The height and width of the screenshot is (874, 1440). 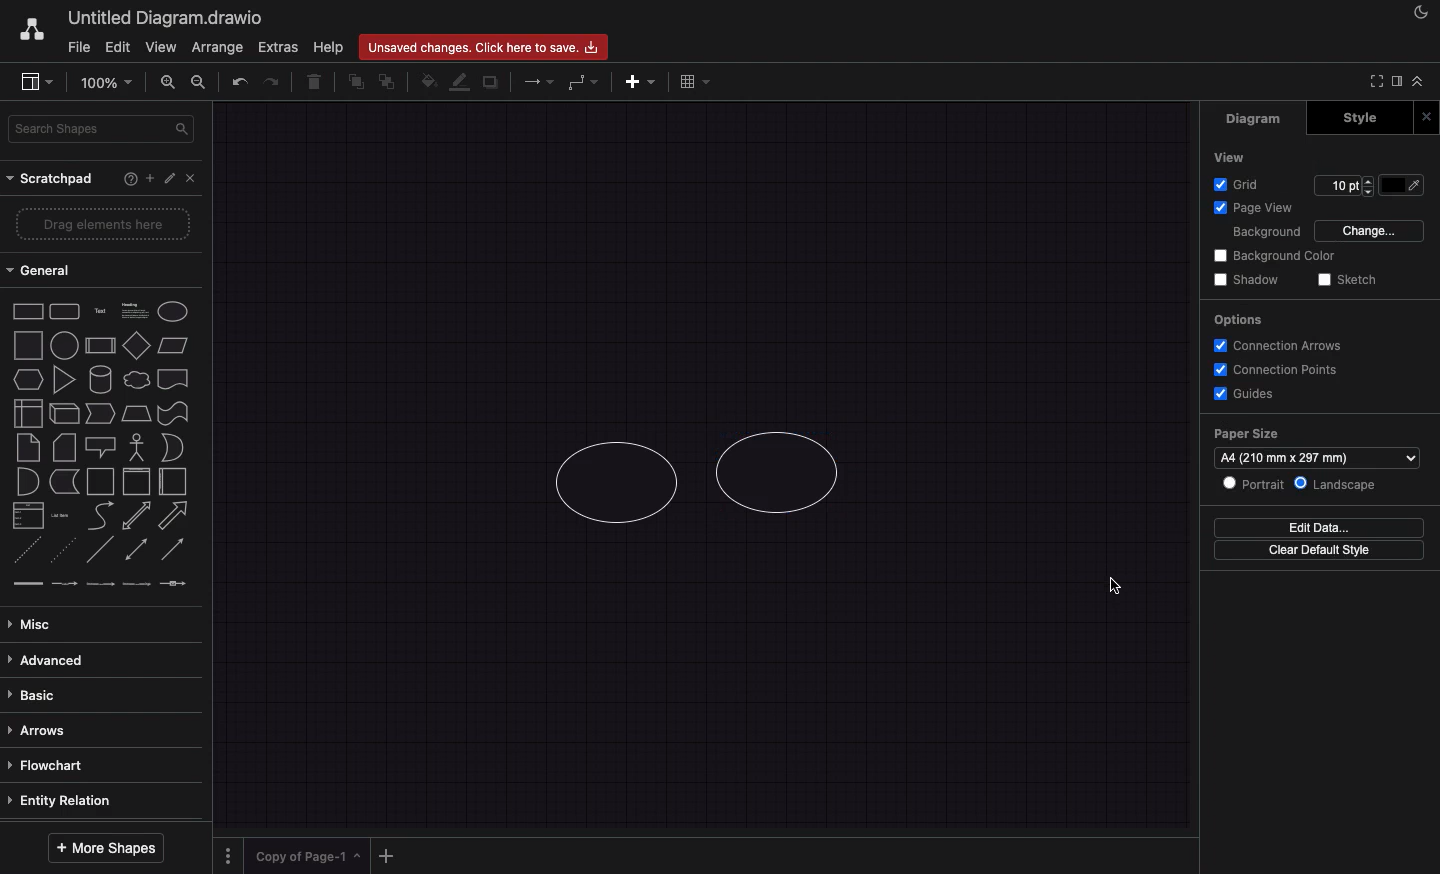 What do you see at coordinates (492, 84) in the screenshot?
I see `shadow` at bounding box center [492, 84].